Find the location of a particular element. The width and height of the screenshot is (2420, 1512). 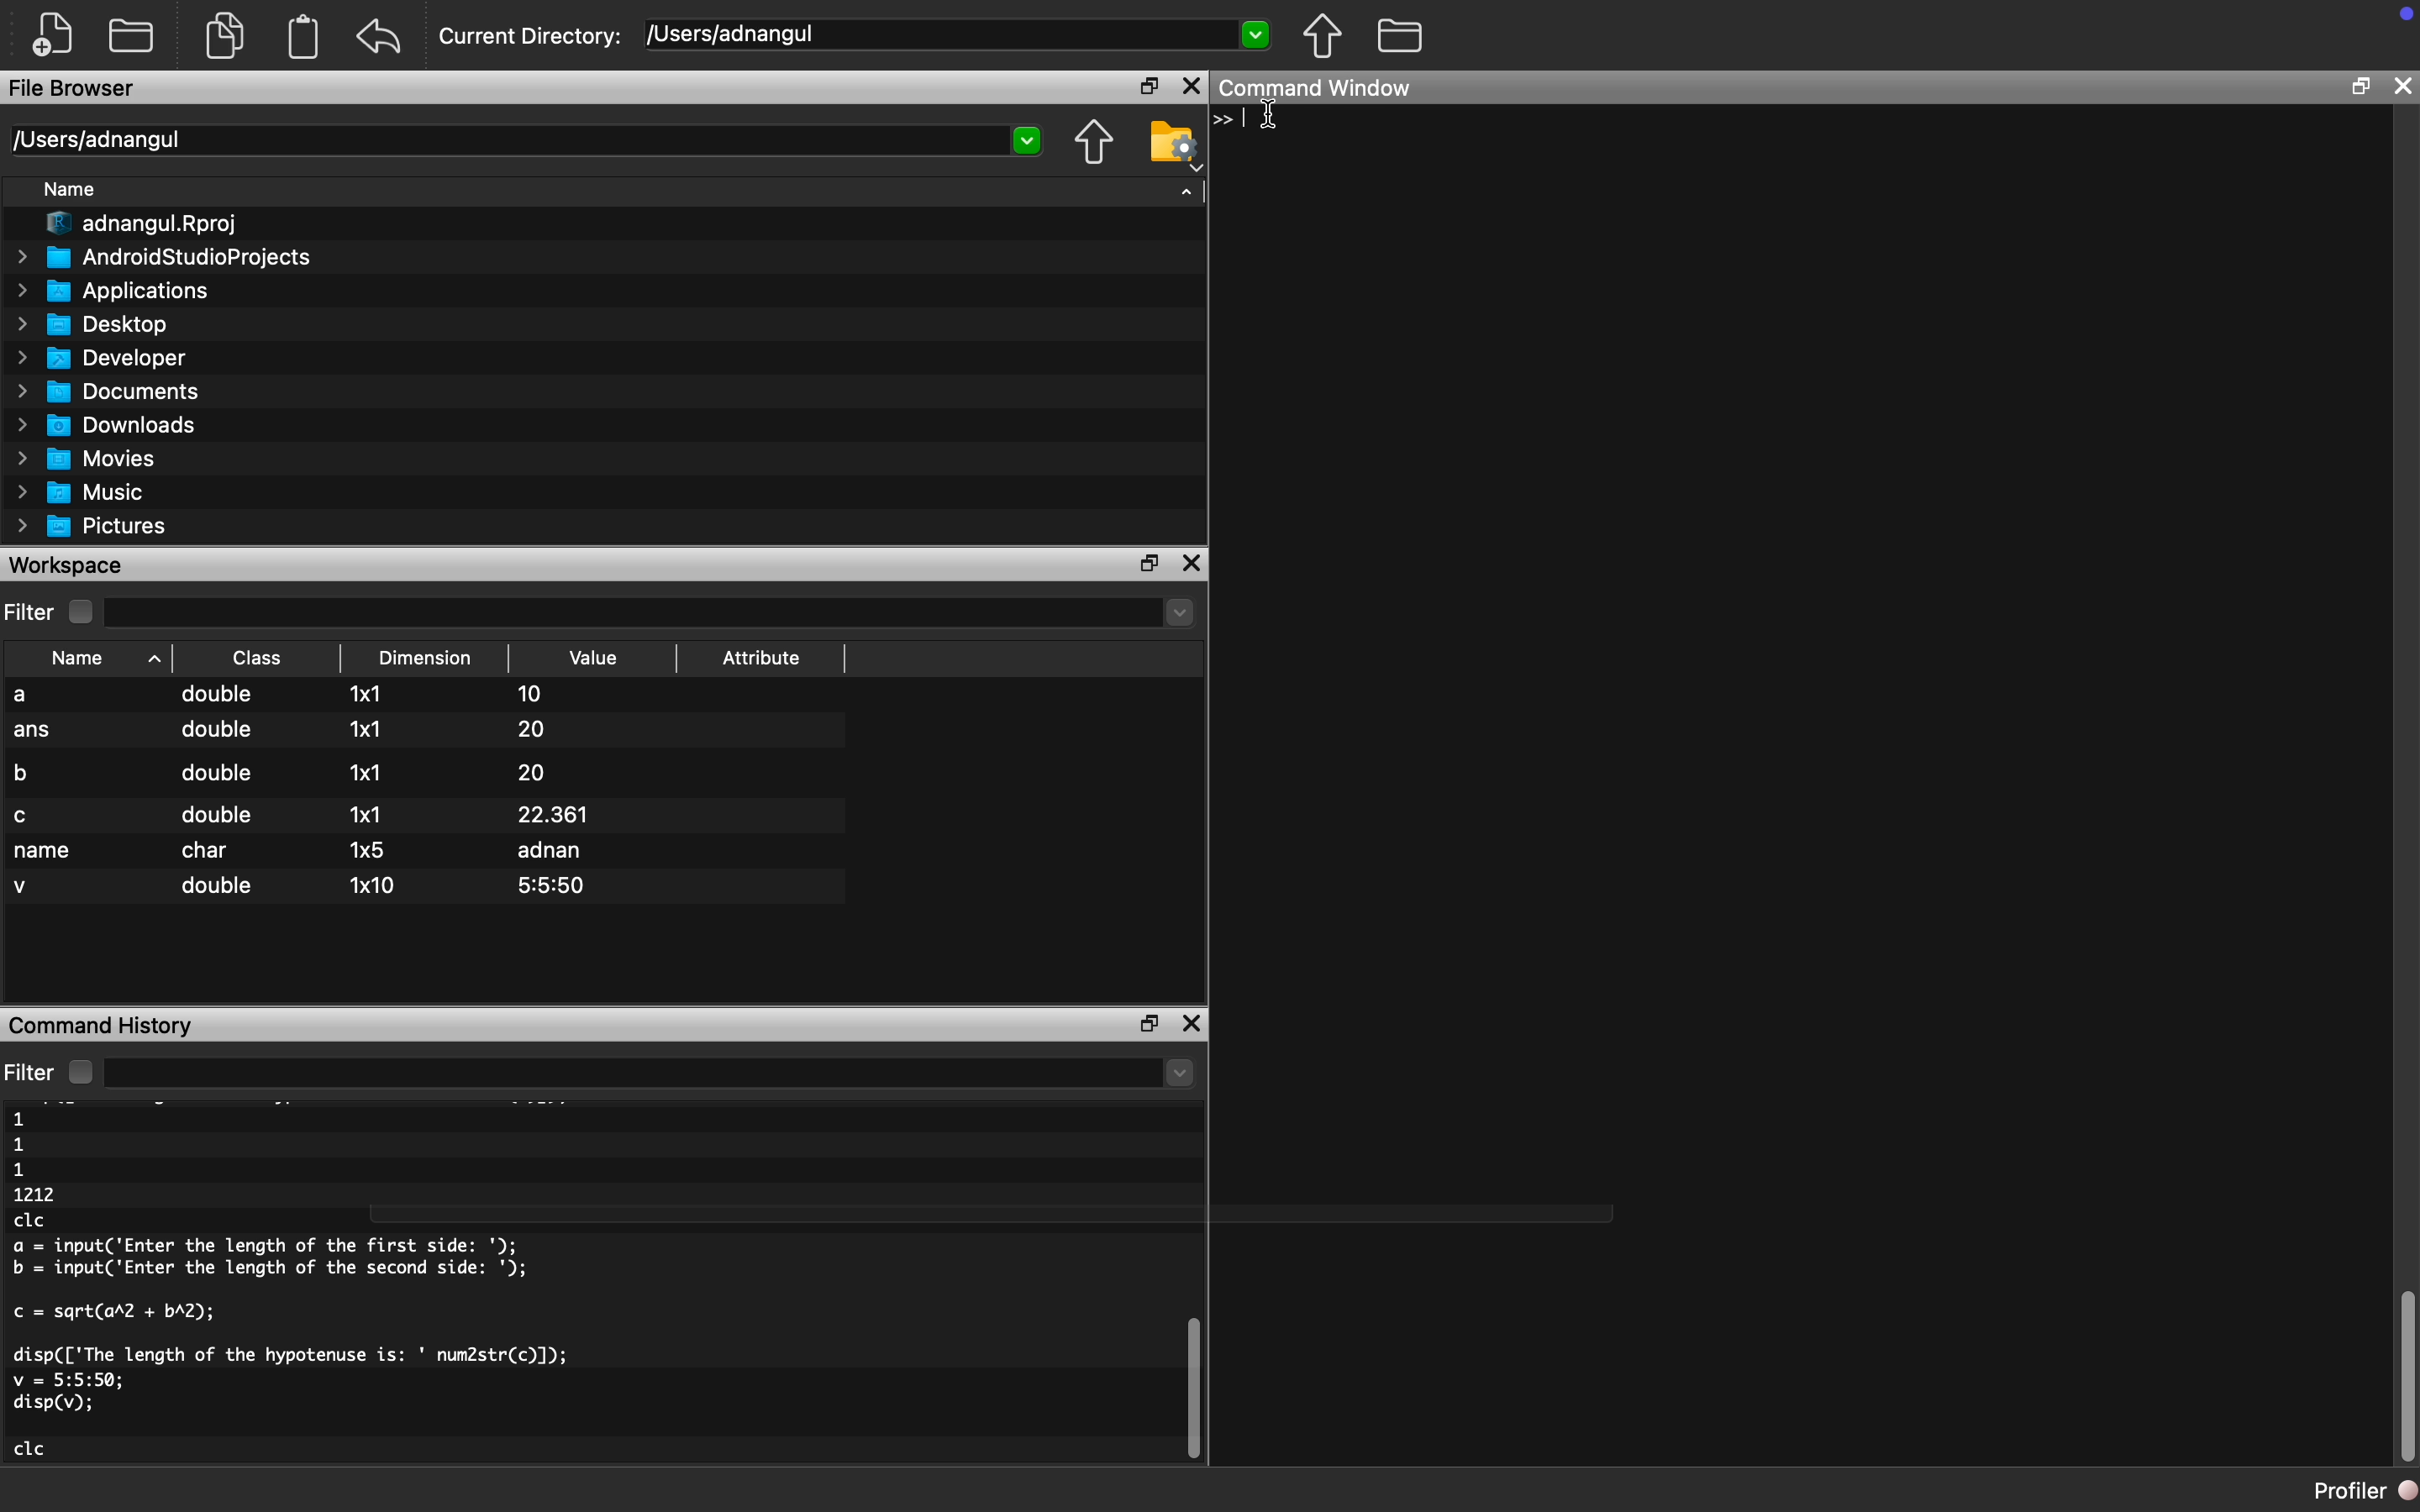

1

1

1

1212

clc

a = input('Enter the length of the first side: ');
b = input('Enter the length of the second side: ');
c = sqrt(arZ + bA2);

disp(['The length of the hypotenuse is: ' num2str(c)]);
v = 5:5:50;

disp(v);

clc is located at coordinates (293, 1286).